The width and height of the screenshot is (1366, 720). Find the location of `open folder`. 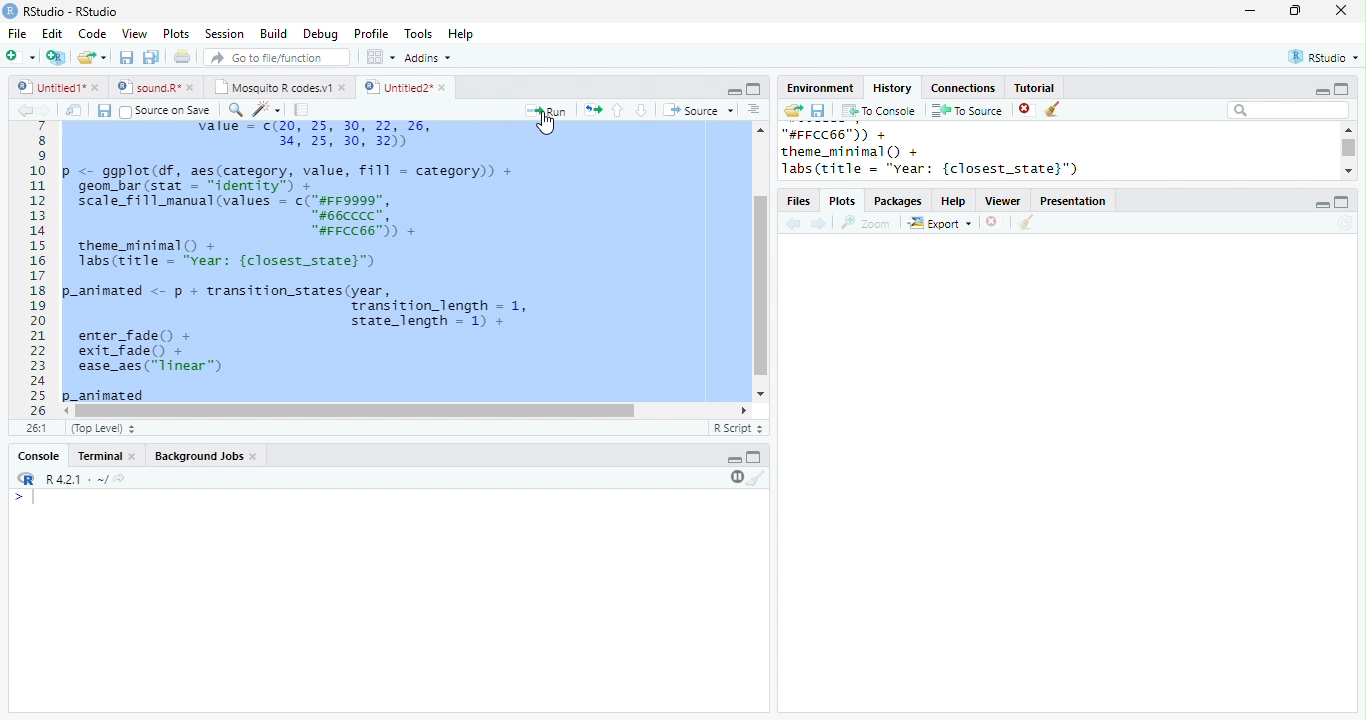

open folder is located at coordinates (794, 110).